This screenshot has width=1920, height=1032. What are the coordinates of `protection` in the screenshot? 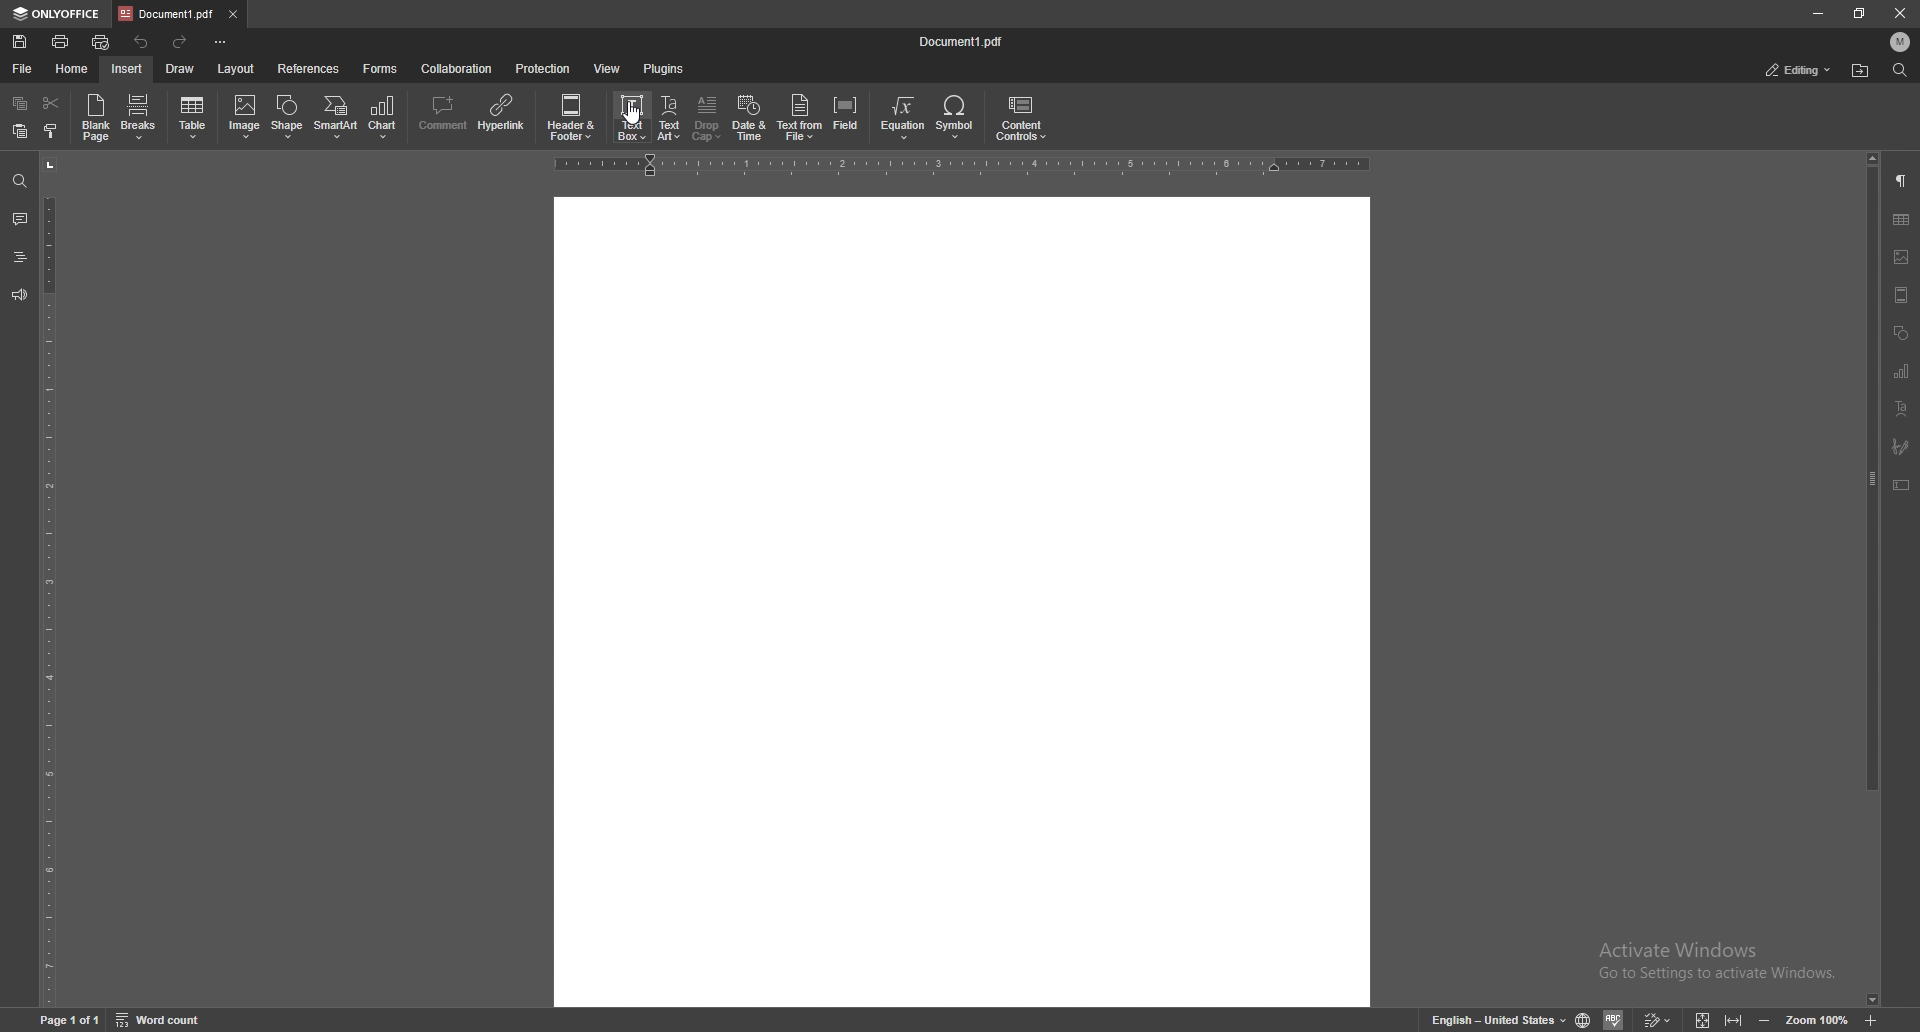 It's located at (543, 67).